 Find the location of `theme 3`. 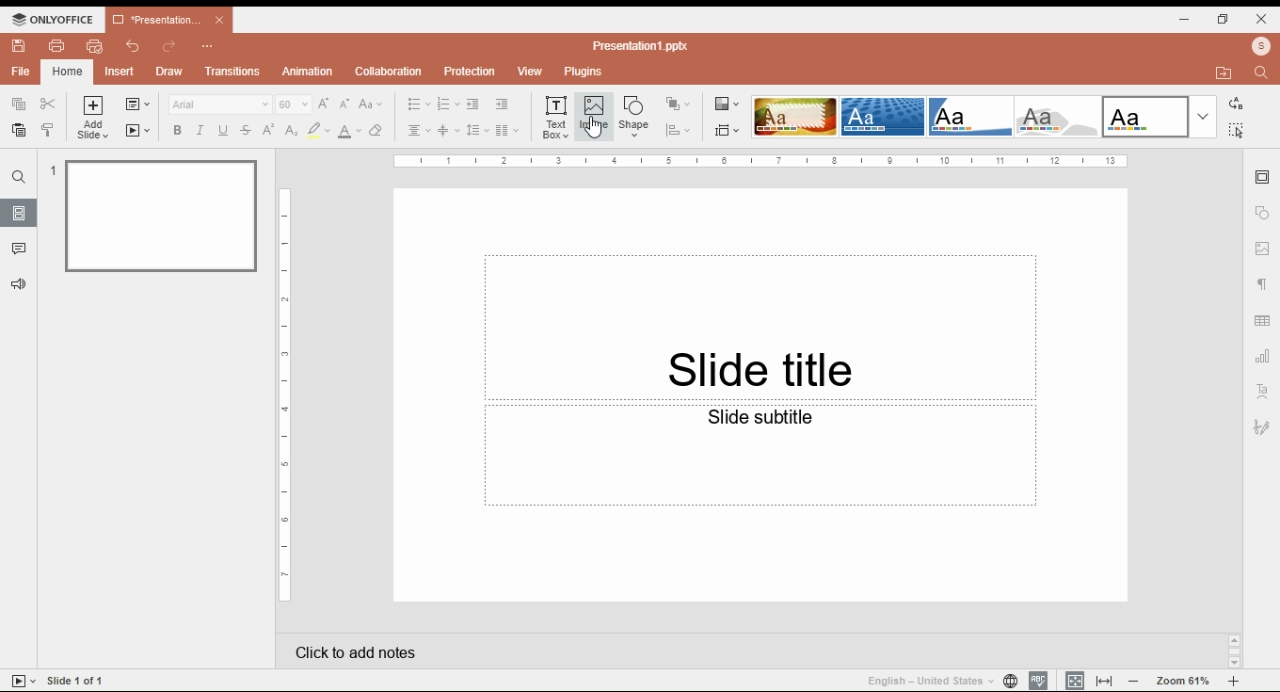

theme 3 is located at coordinates (969, 117).